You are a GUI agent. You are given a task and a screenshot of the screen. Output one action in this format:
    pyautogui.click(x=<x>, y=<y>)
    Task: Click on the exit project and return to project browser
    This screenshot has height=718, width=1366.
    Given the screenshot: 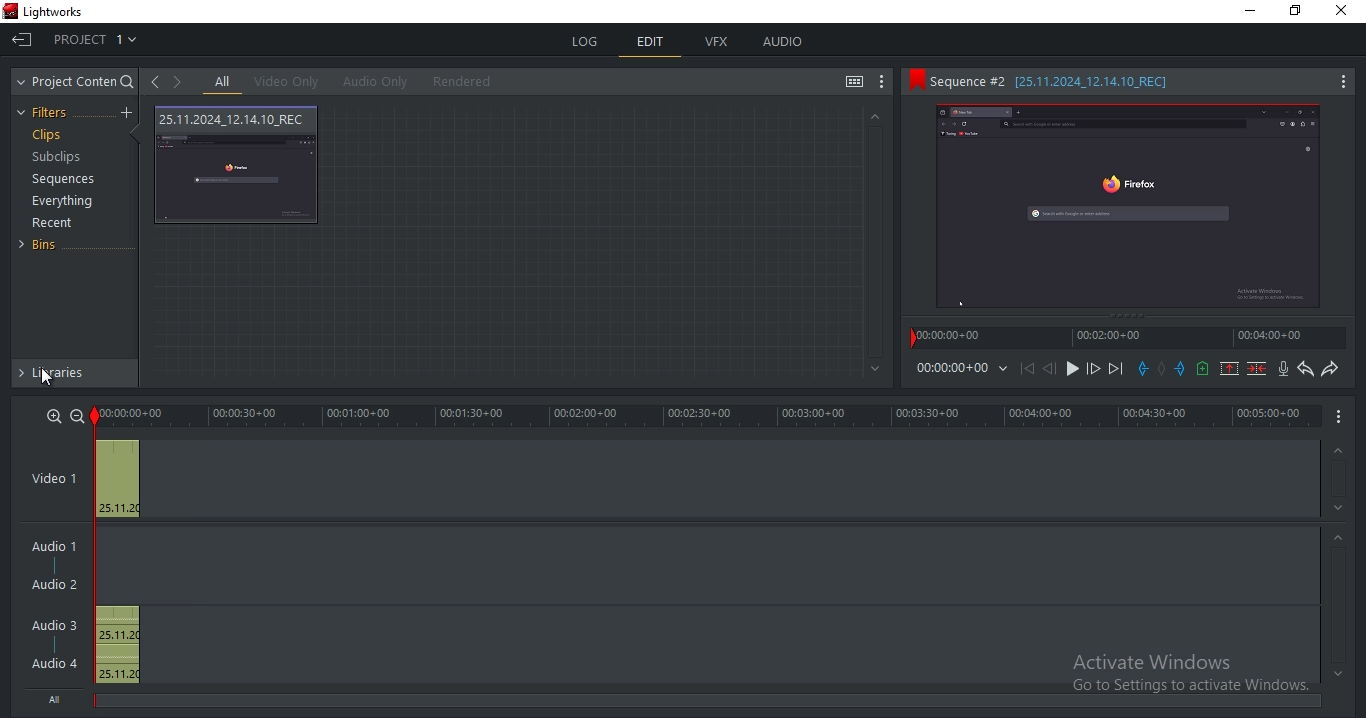 What is the action you would take?
    pyautogui.click(x=22, y=42)
    